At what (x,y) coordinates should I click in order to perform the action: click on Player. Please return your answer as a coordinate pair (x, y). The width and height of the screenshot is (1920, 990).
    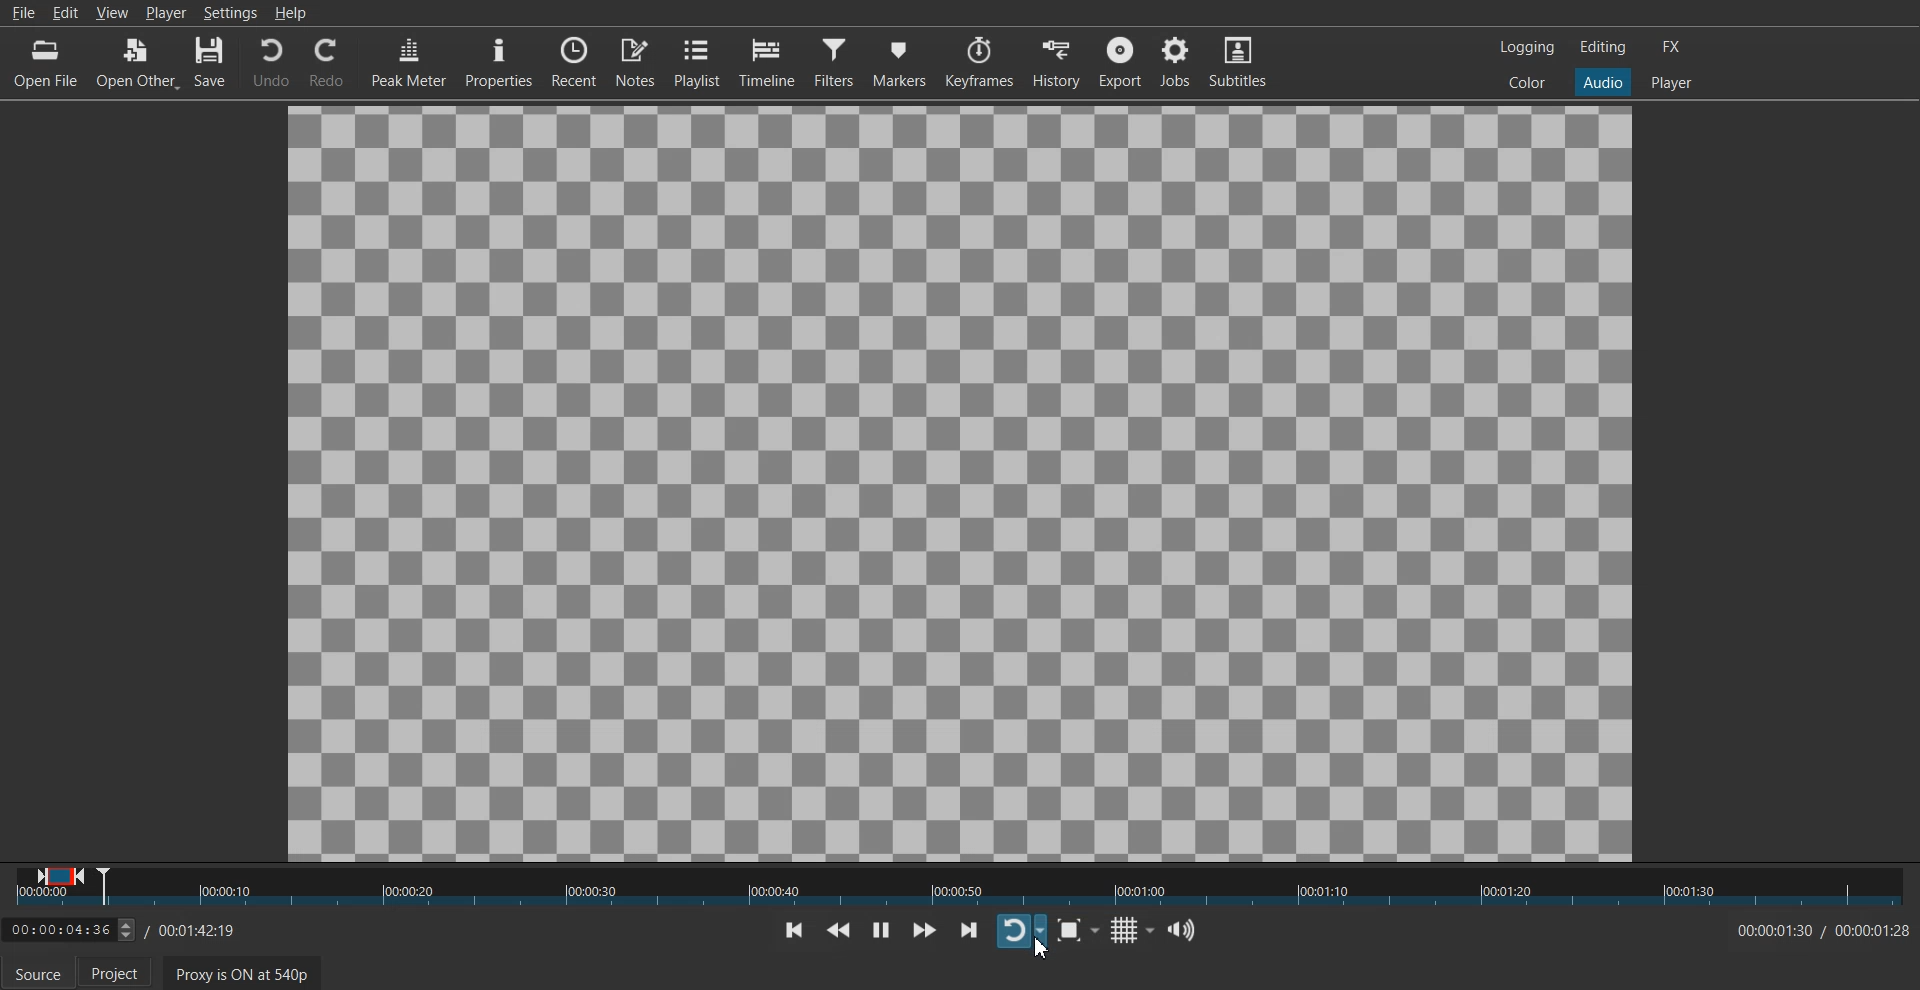
    Looking at the image, I should click on (1671, 81).